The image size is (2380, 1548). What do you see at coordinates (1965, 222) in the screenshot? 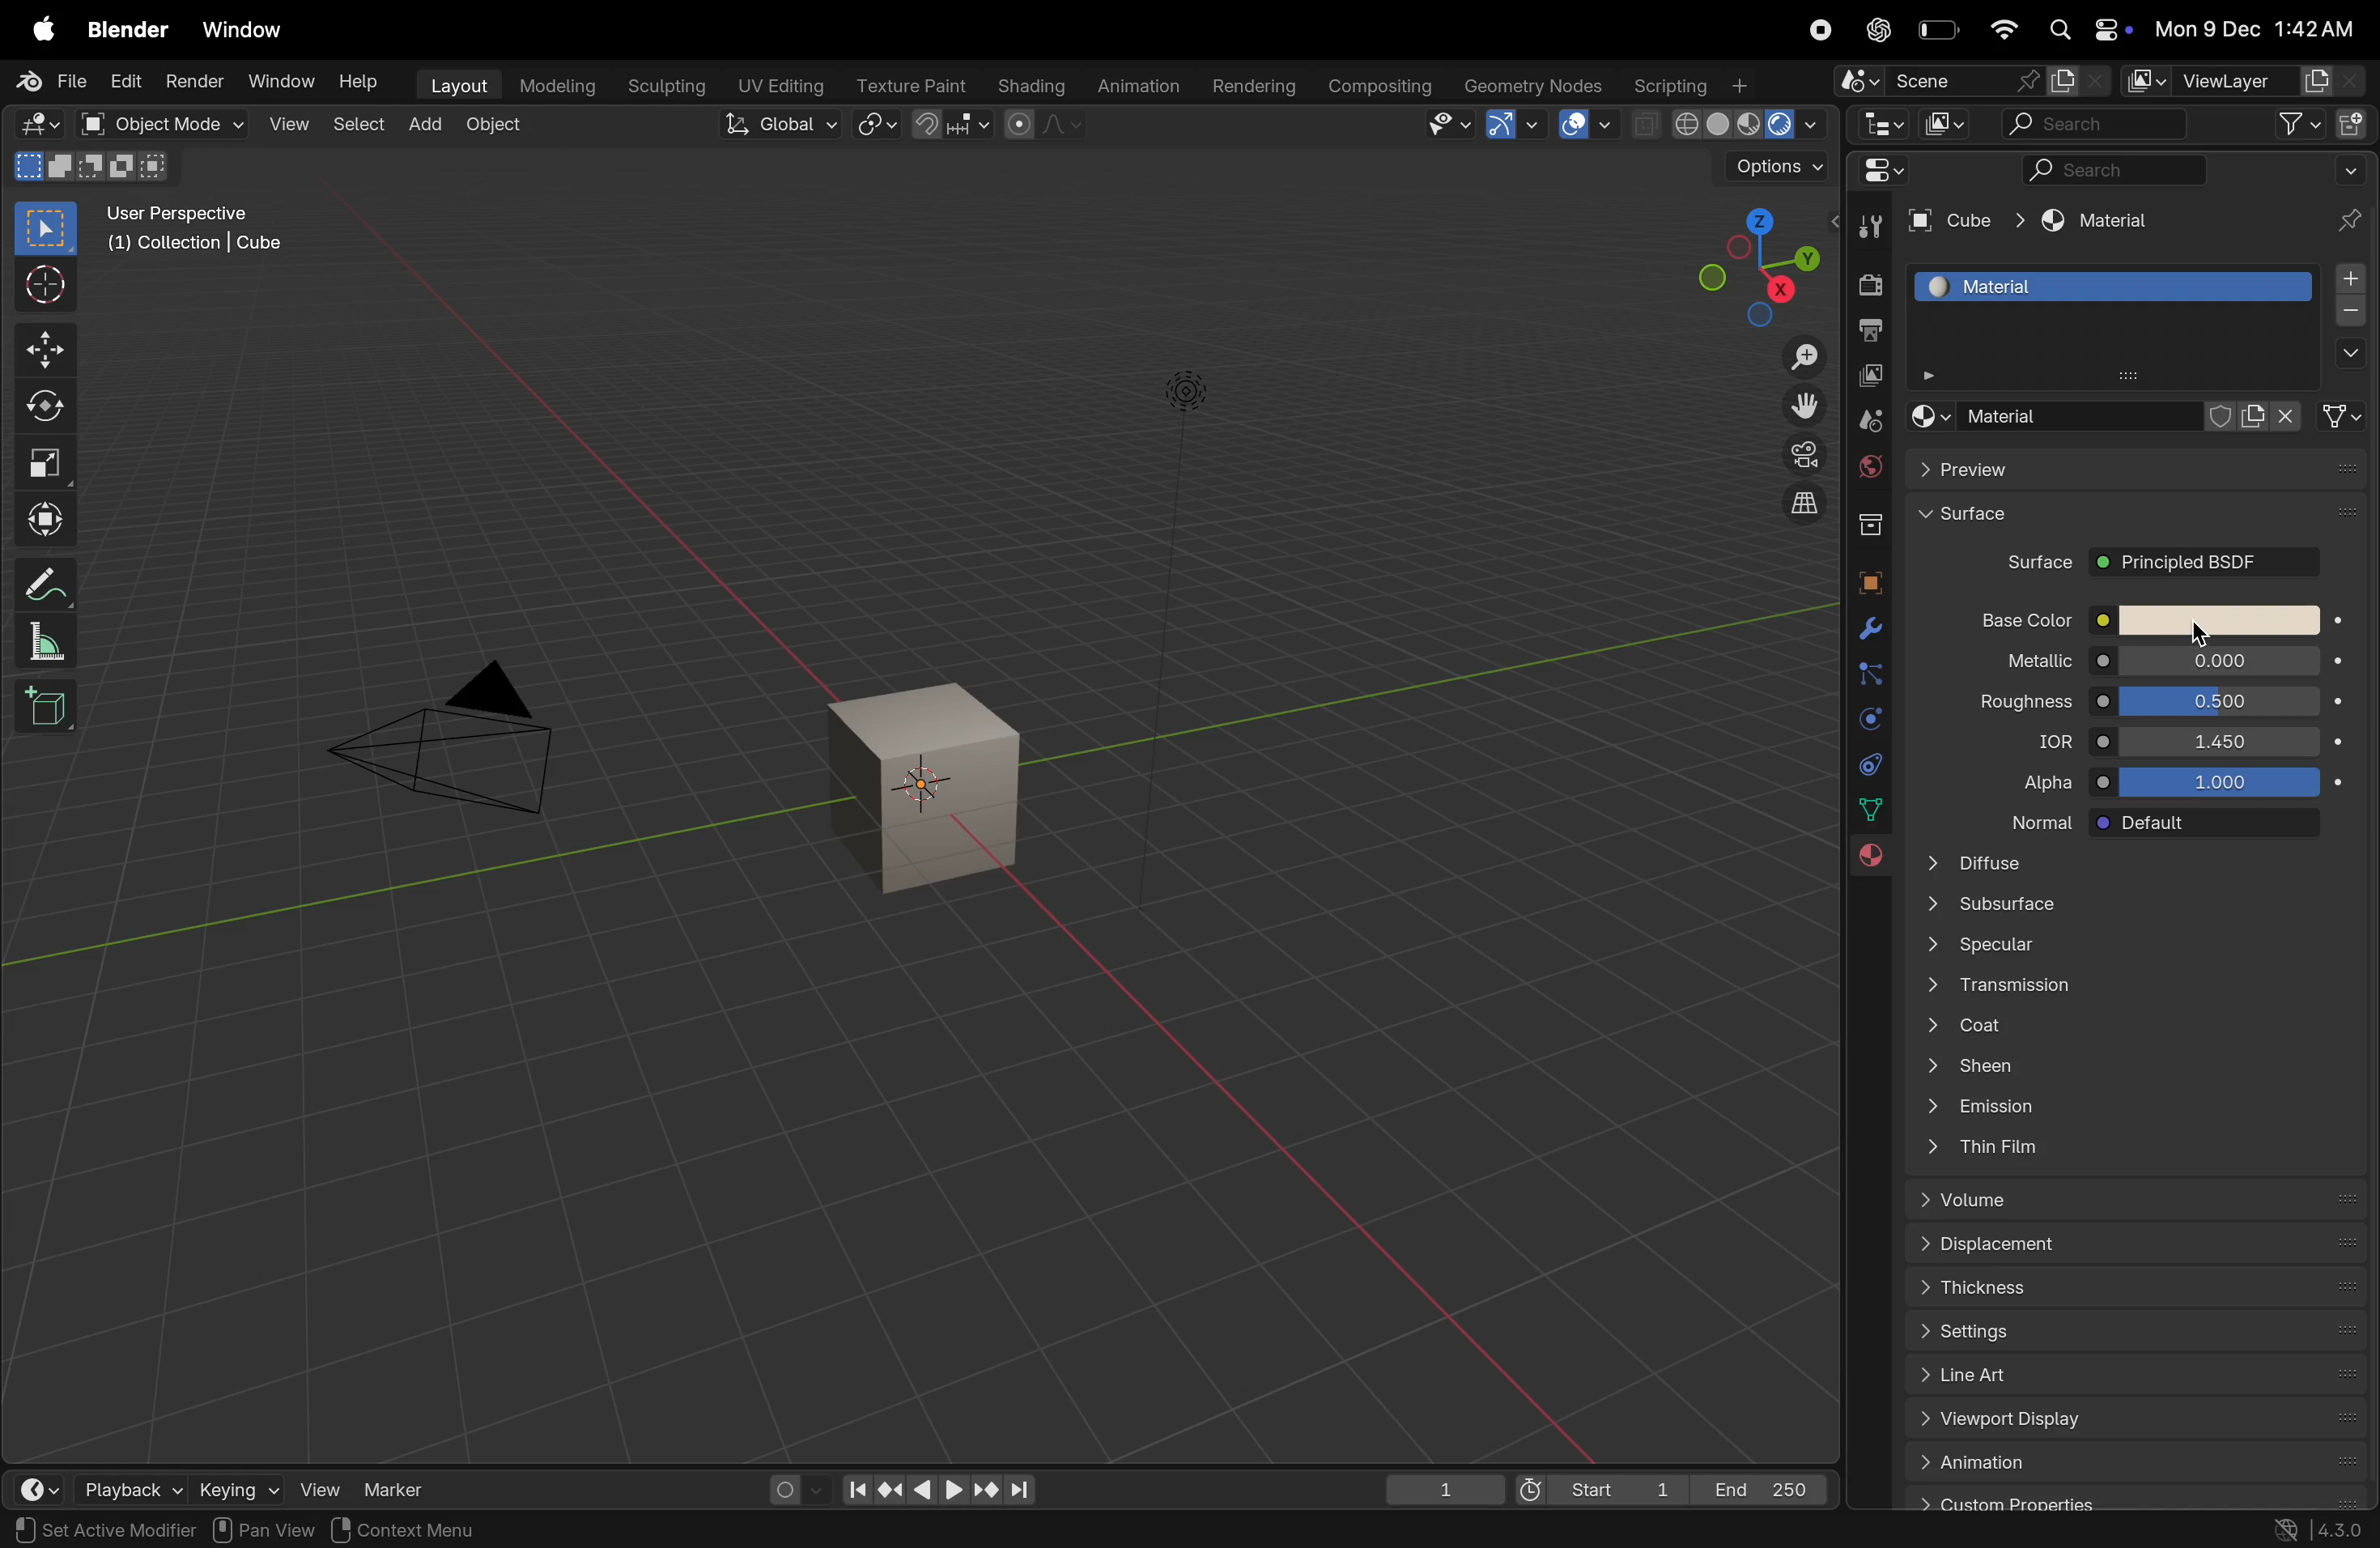
I see `Cube` at bounding box center [1965, 222].